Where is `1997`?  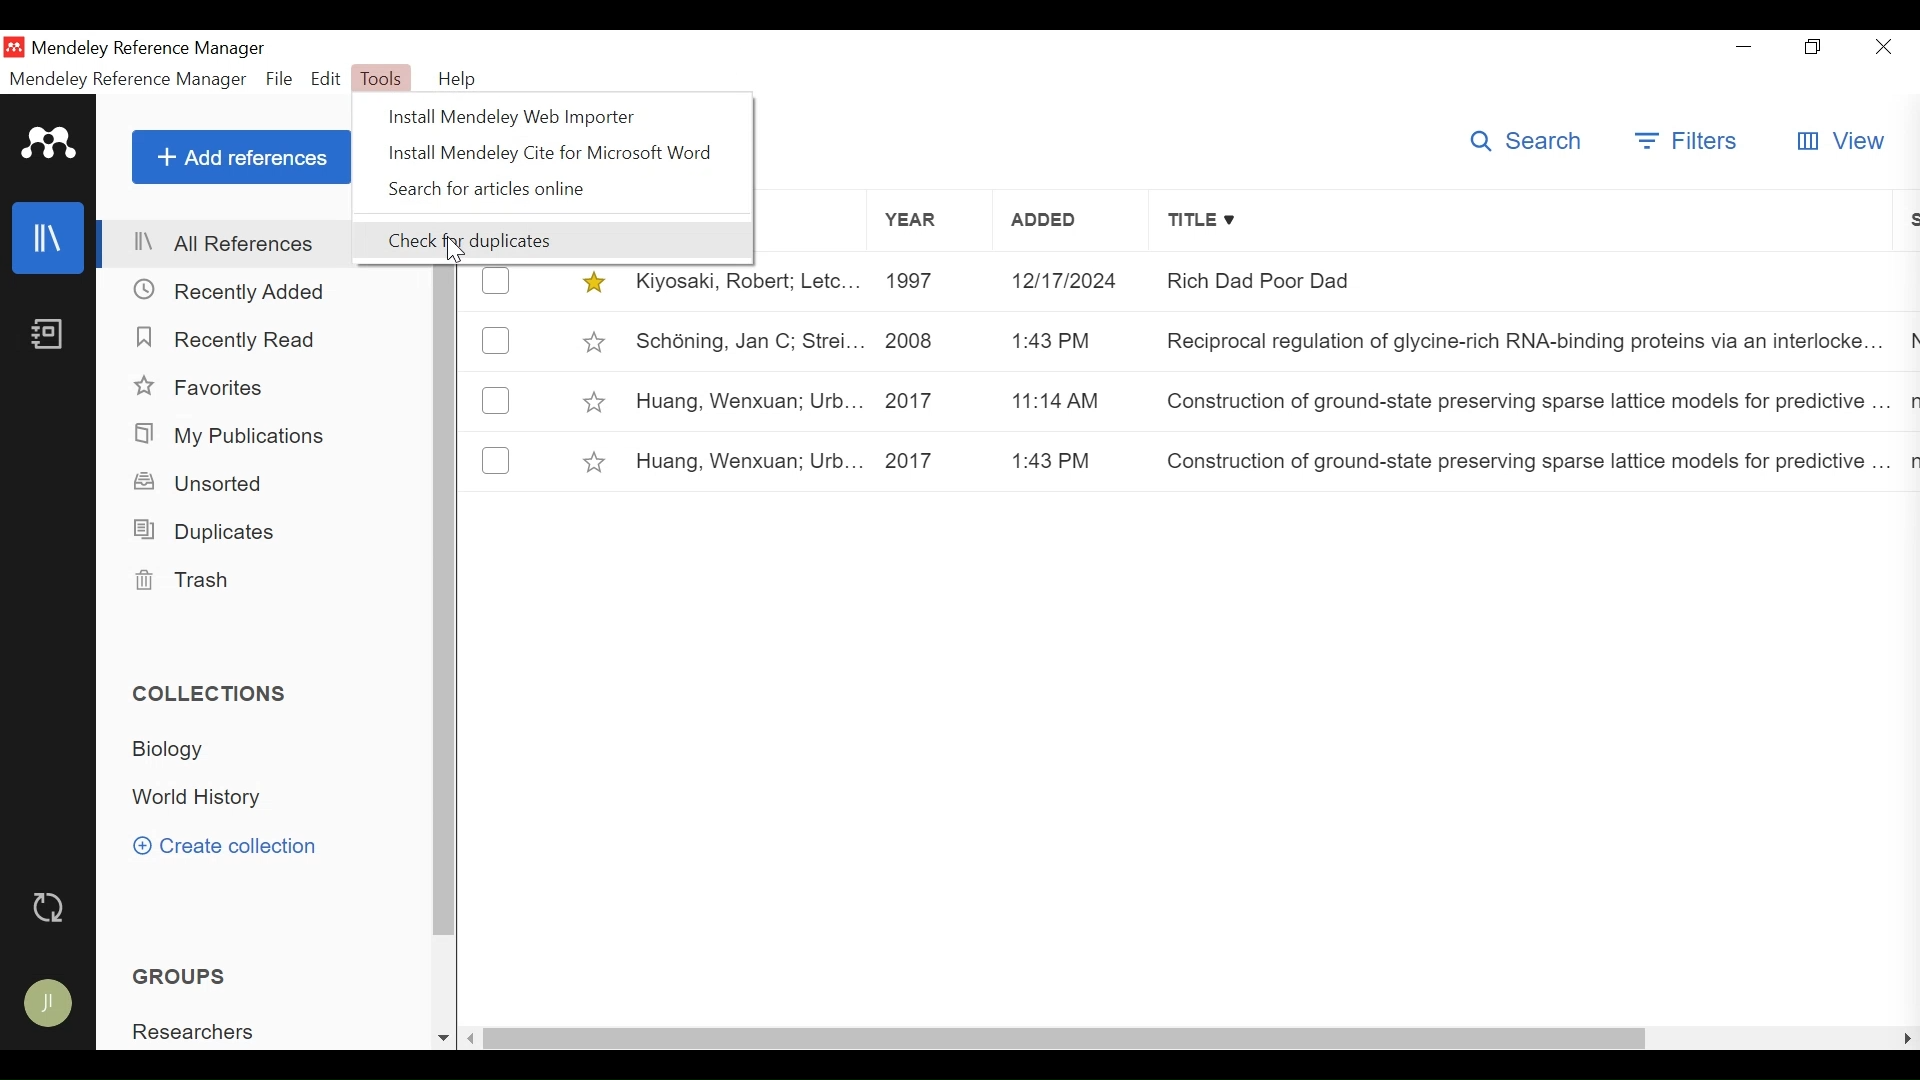 1997 is located at coordinates (934, 280).